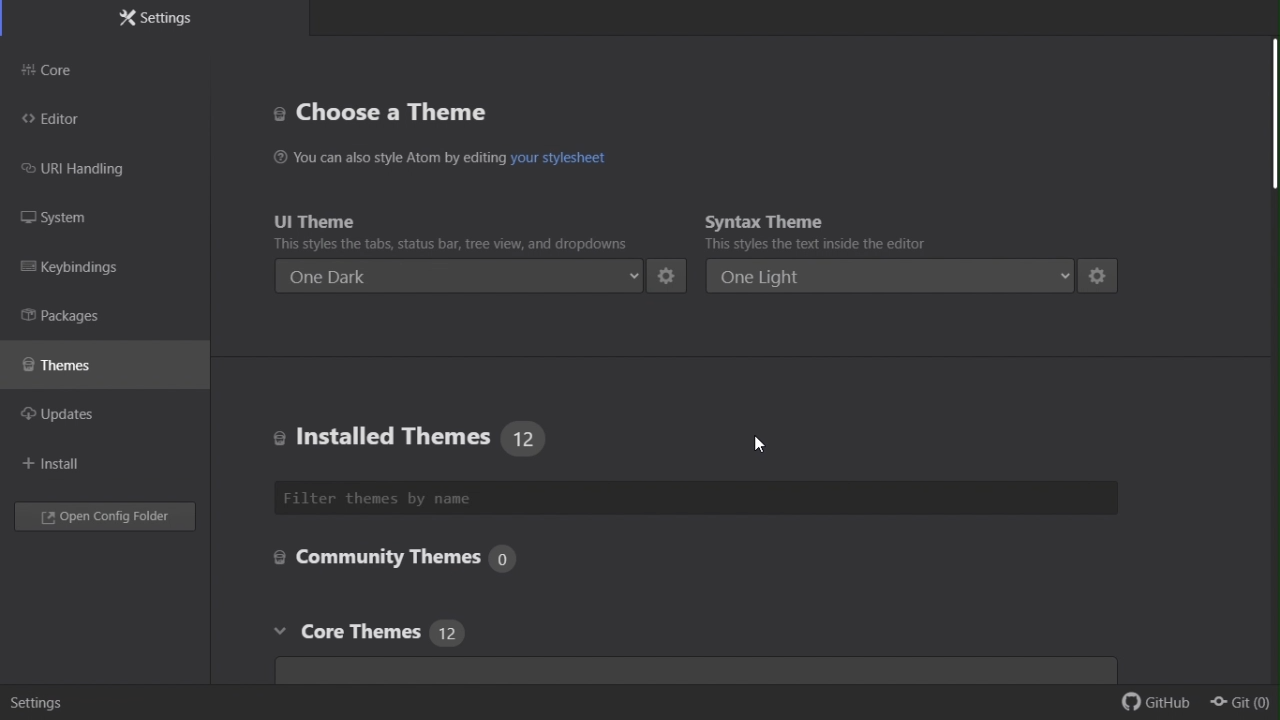 The width and height of the screenshot is (1280, 720). I want to click on Editor, so click(55, 118).